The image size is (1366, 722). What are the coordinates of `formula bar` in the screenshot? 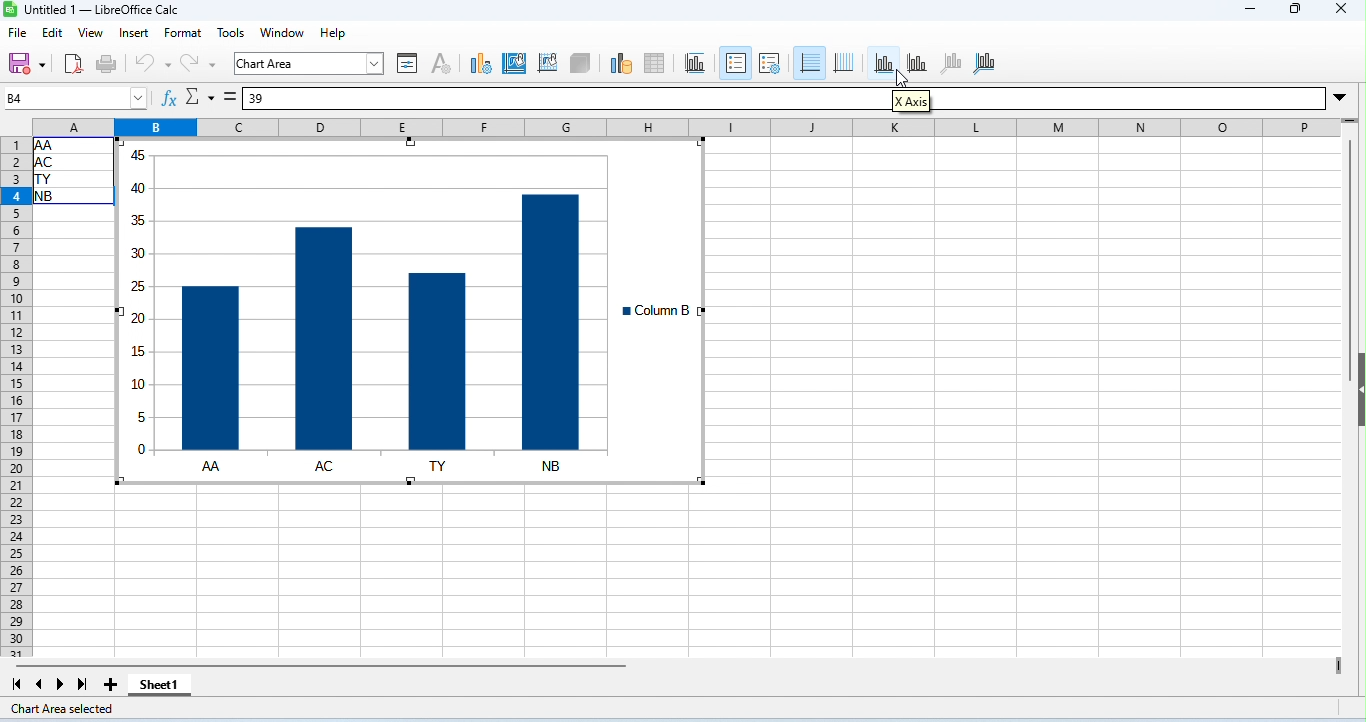 It's located at (567, 100).